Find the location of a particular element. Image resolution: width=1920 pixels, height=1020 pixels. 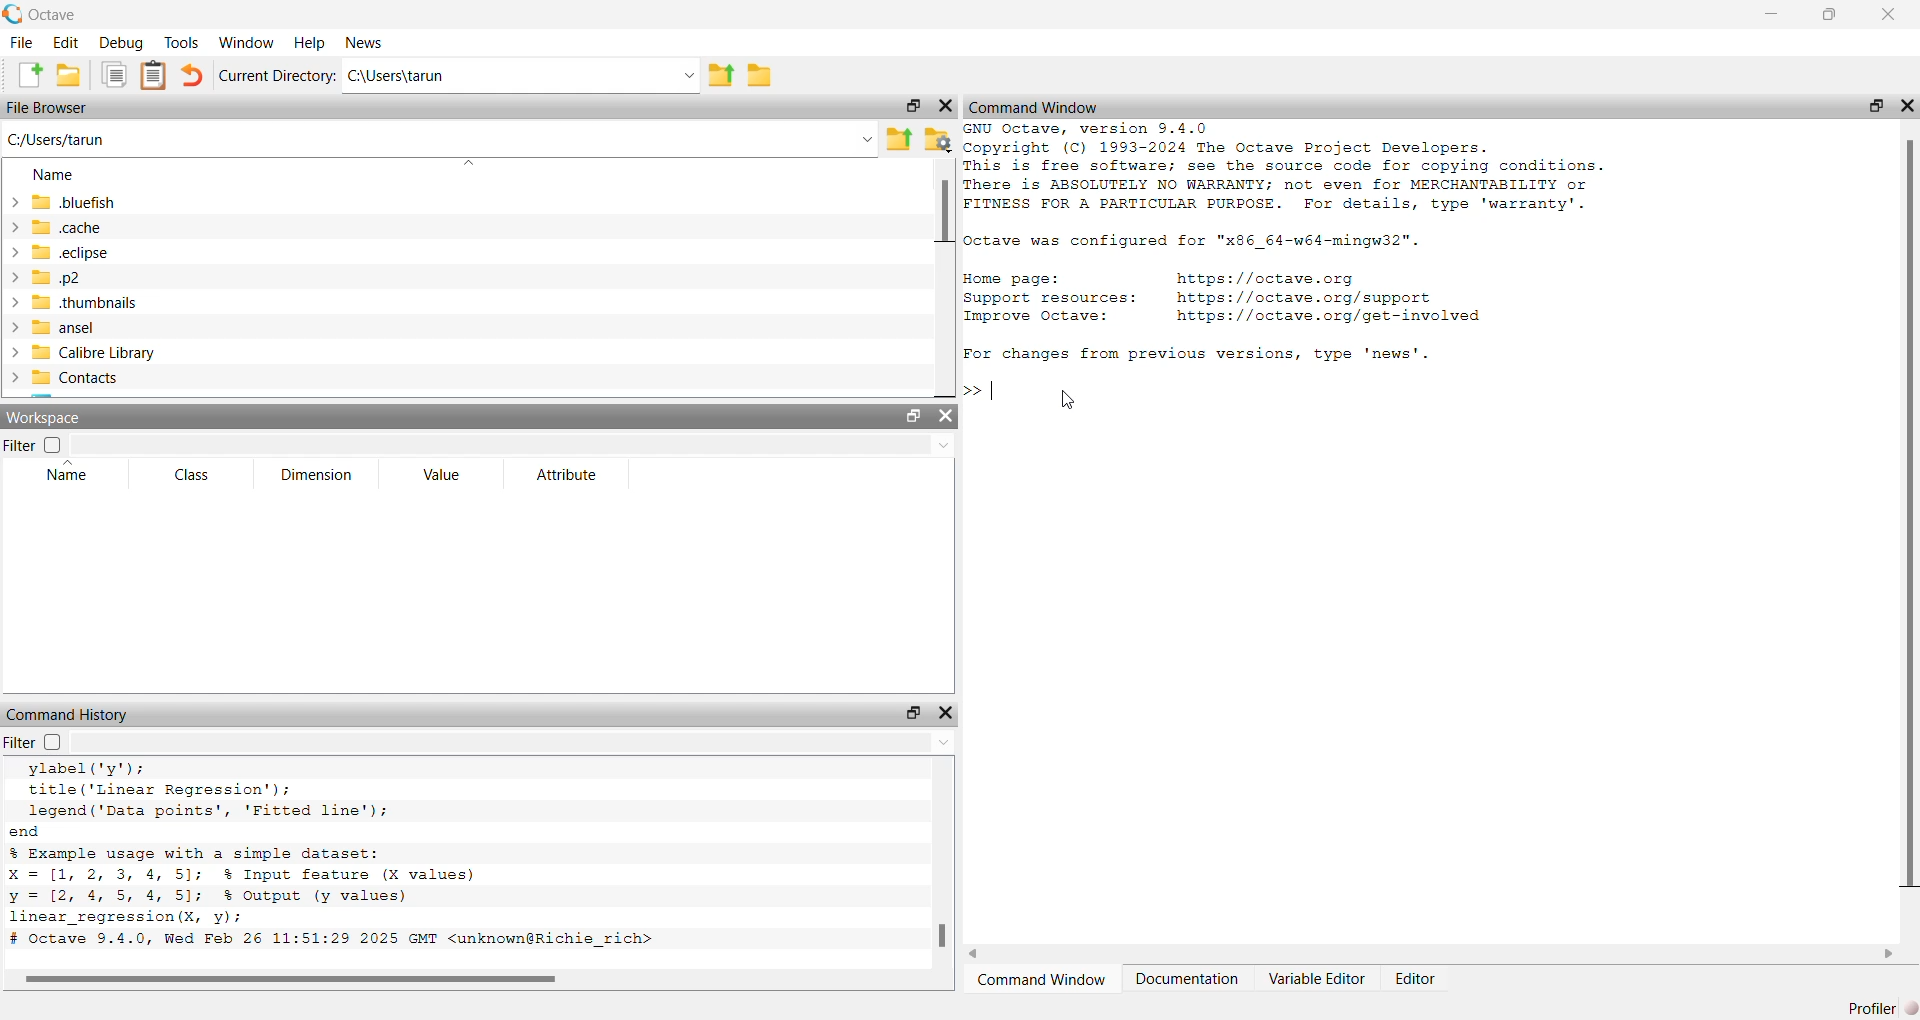

dimension is located at coordinates (315, 476).